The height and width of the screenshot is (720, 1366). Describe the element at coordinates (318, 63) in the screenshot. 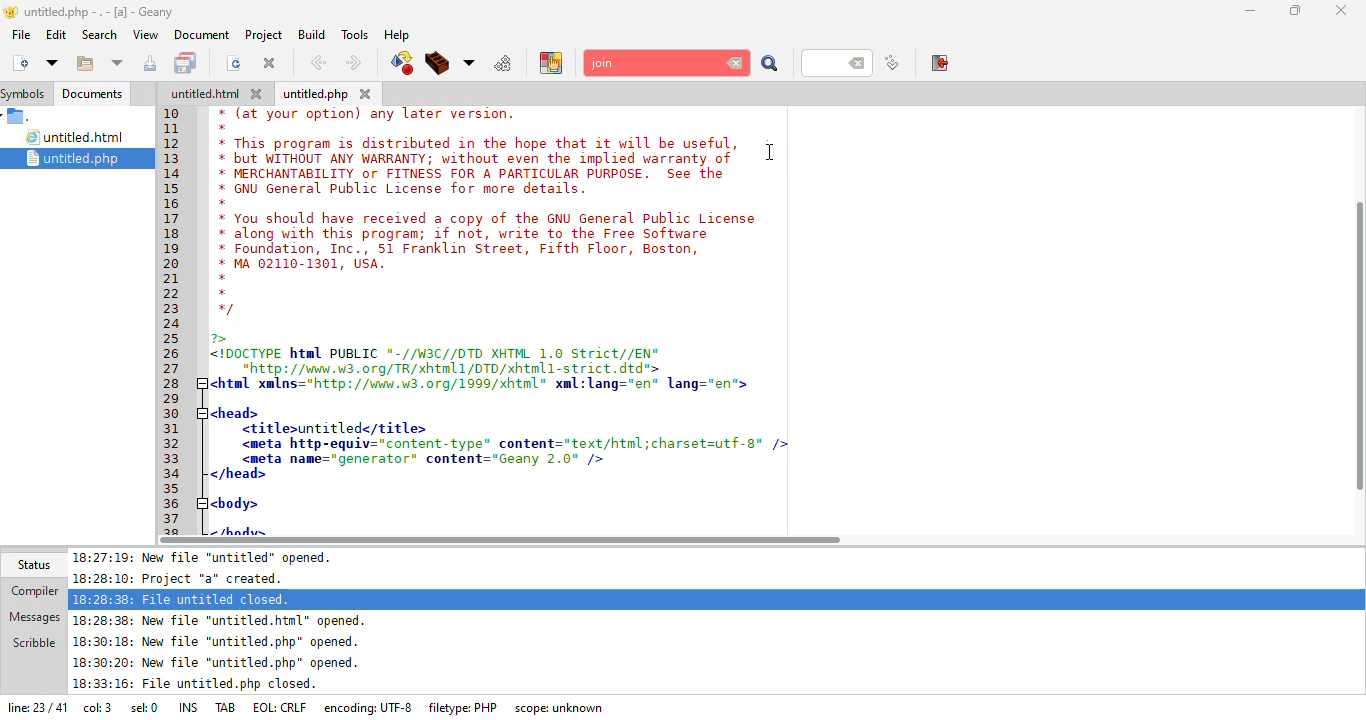

I see `back` at that location.